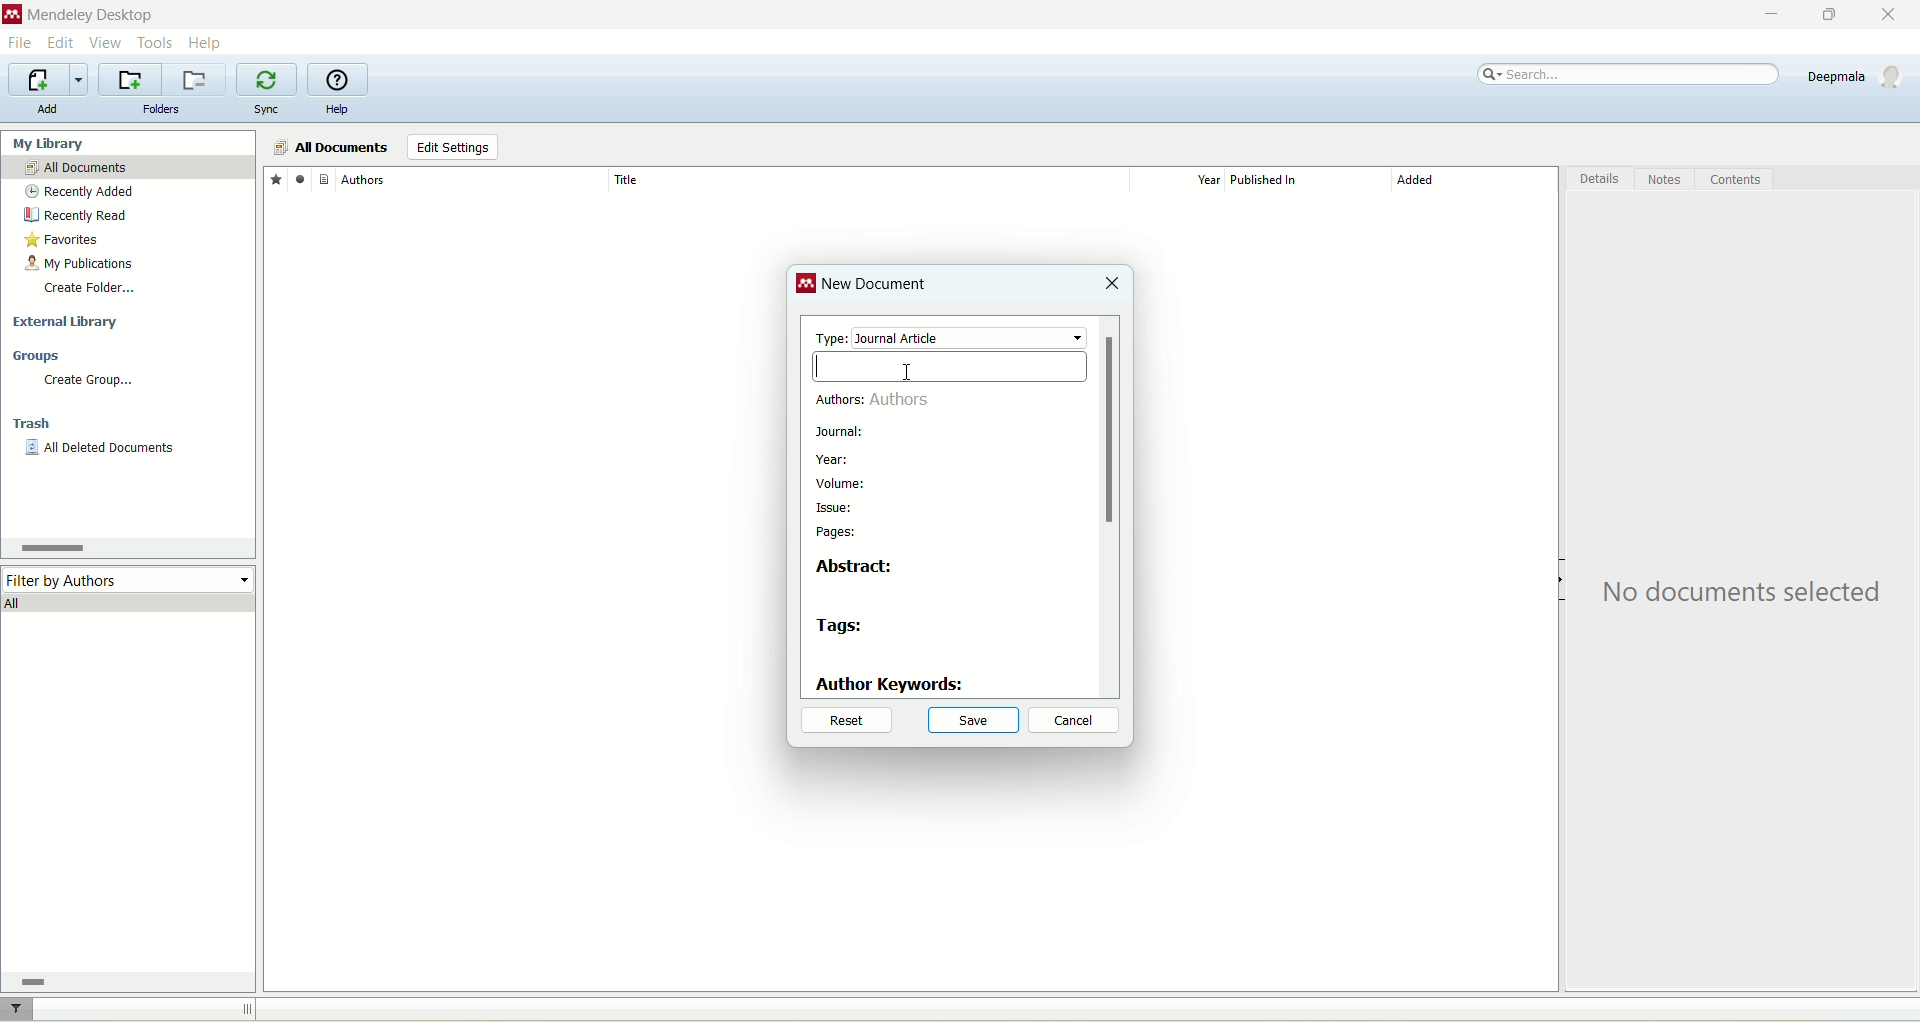  What do you see at coordinates (88, 17) in the screenshot?
I see `mendeley desktop` at bounding box center [88, 17].